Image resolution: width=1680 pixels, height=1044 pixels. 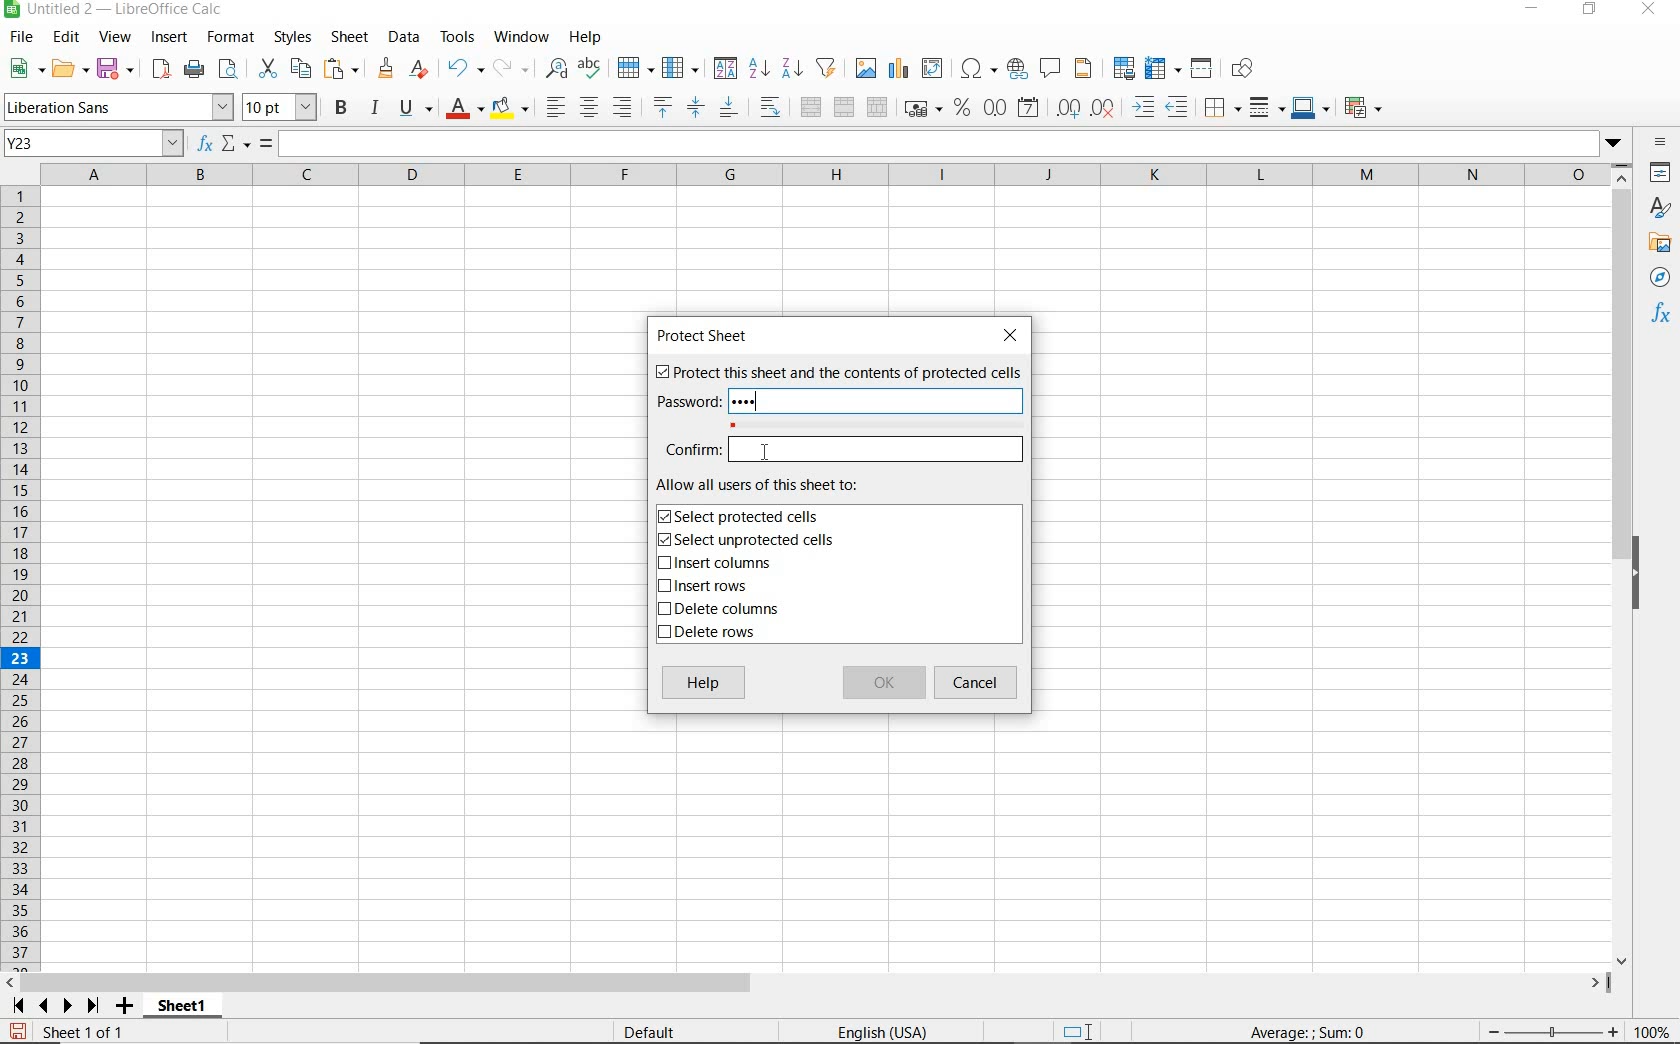 I want to click on CONDITIONAL, so click(x=1362, y=107).